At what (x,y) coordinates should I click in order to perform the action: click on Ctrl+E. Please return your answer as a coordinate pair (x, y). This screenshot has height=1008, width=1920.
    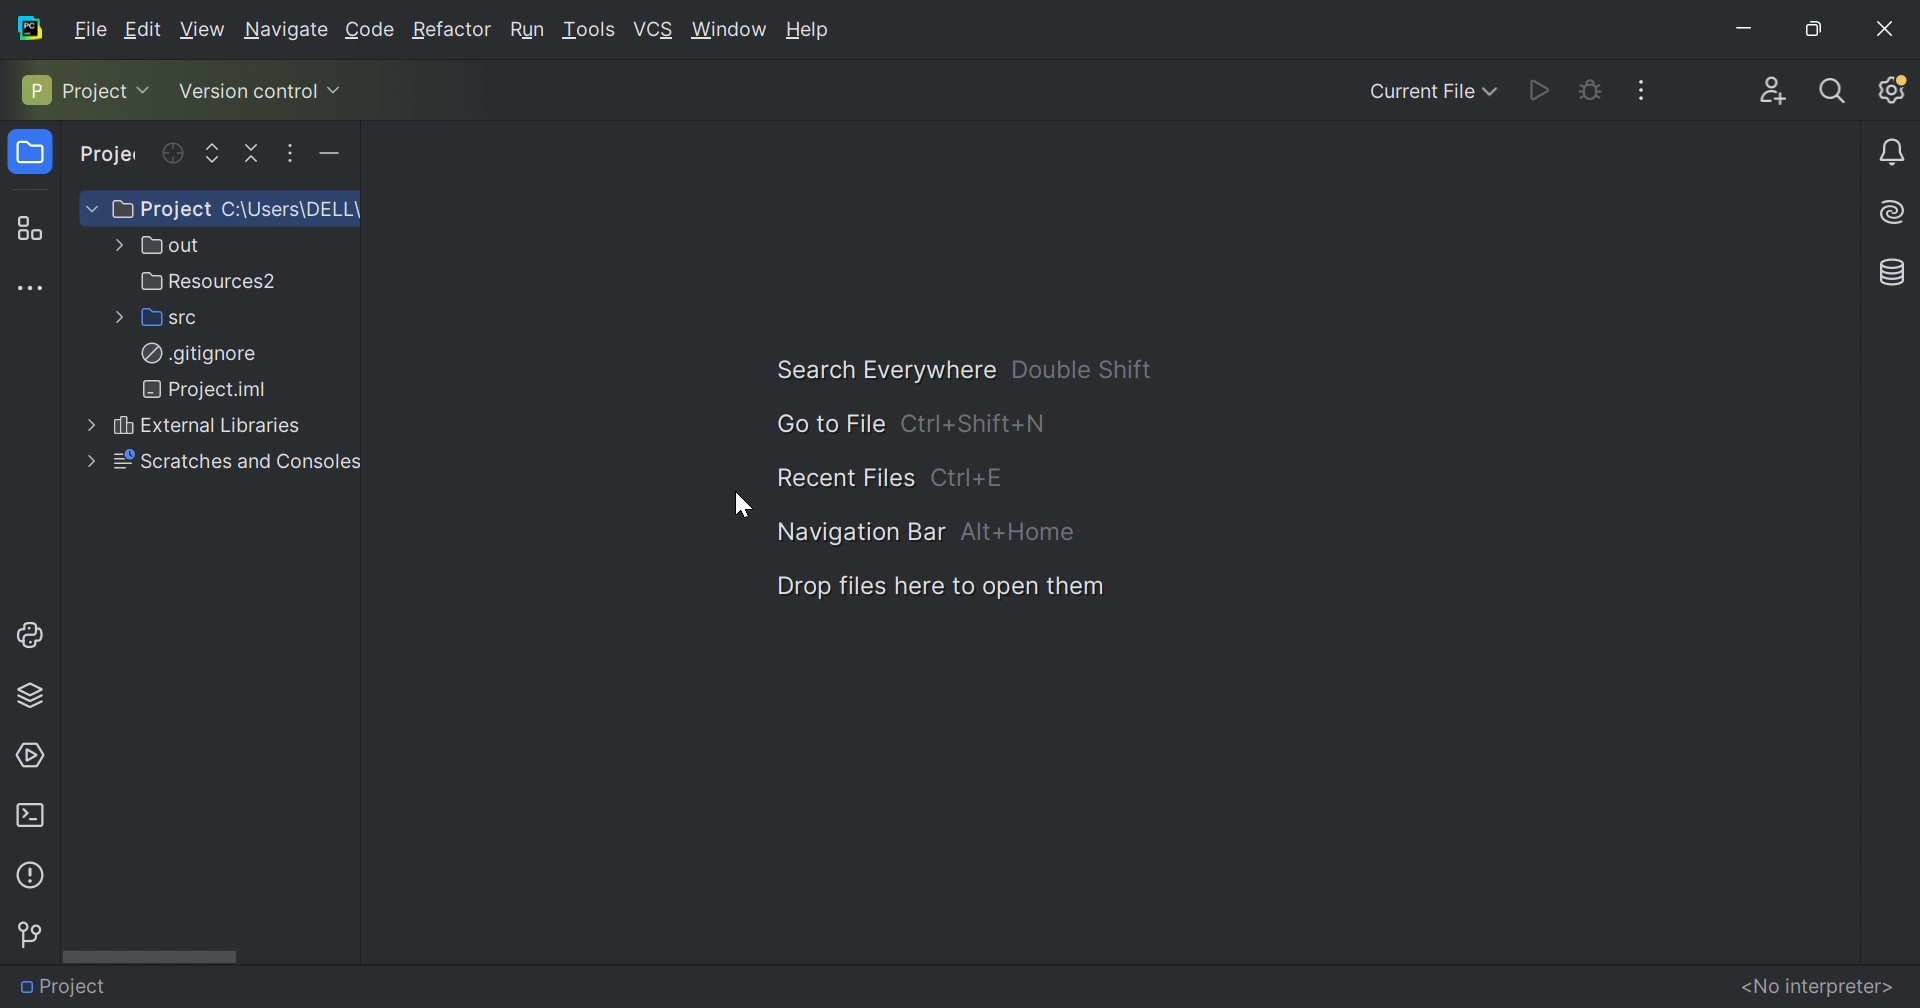
    Looking at the image, I should click on (970, 478).